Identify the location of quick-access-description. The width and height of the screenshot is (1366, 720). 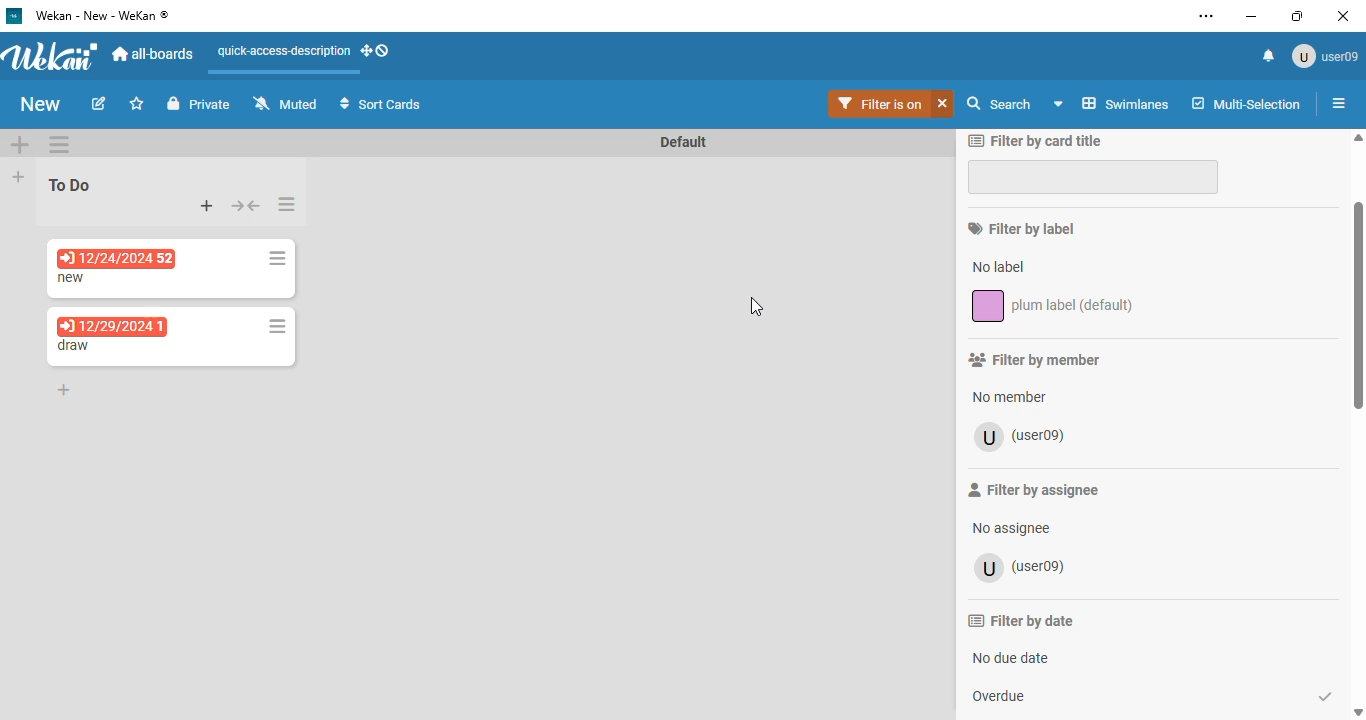
(283, 51).